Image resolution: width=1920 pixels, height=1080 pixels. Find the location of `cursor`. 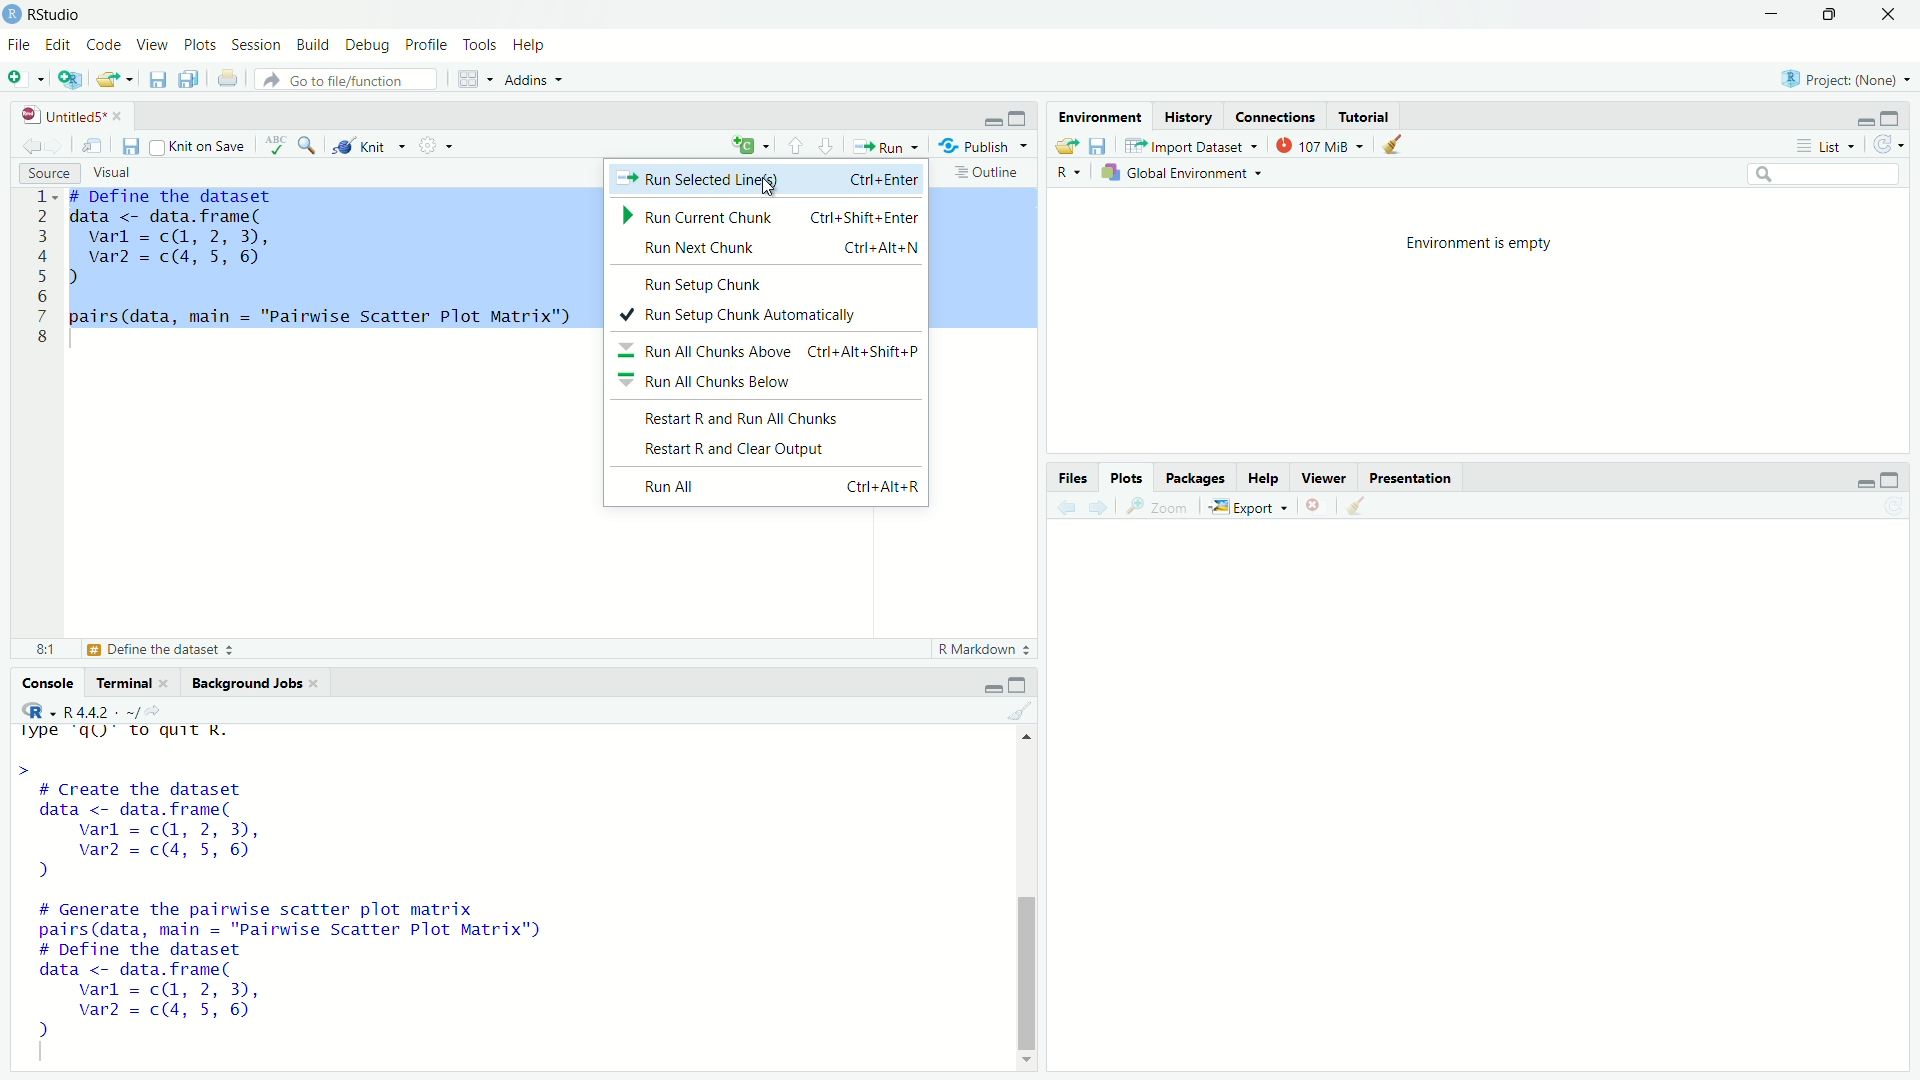

cursor is located at coordinates (772, 184).